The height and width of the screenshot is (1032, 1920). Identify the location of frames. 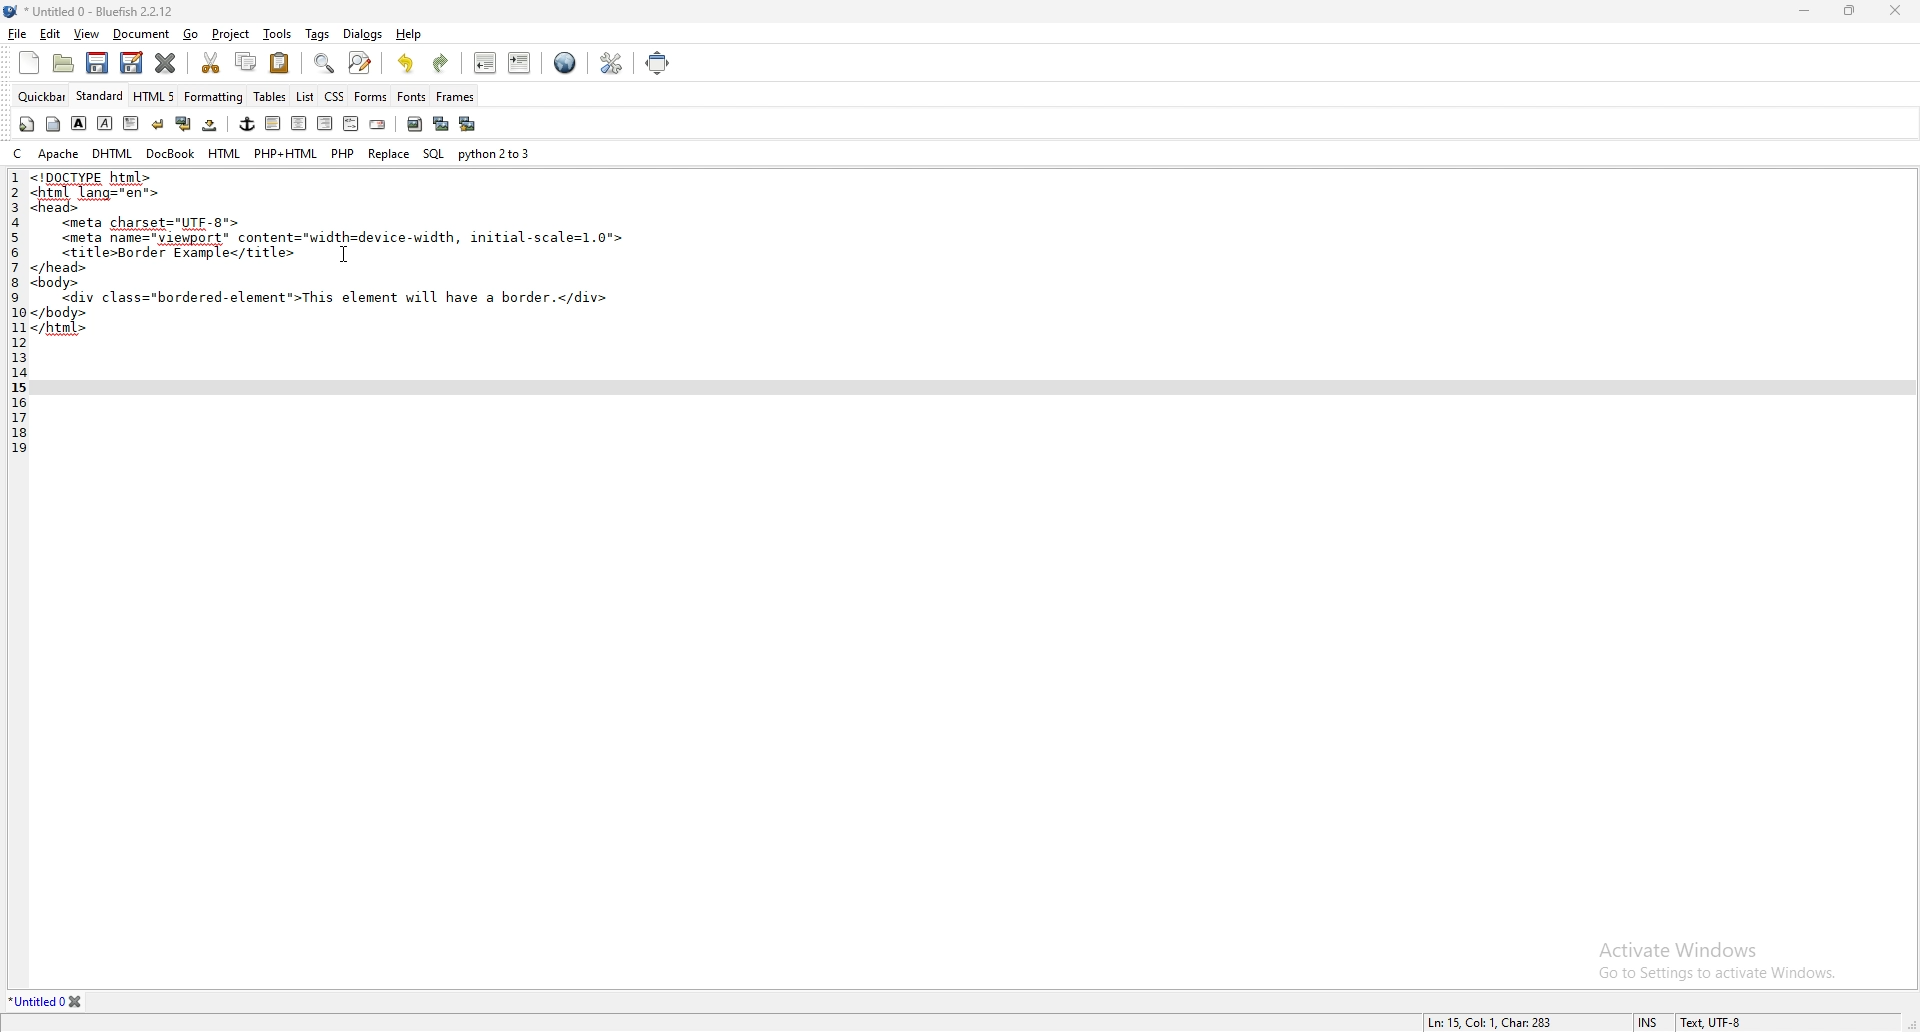
(455, 96).